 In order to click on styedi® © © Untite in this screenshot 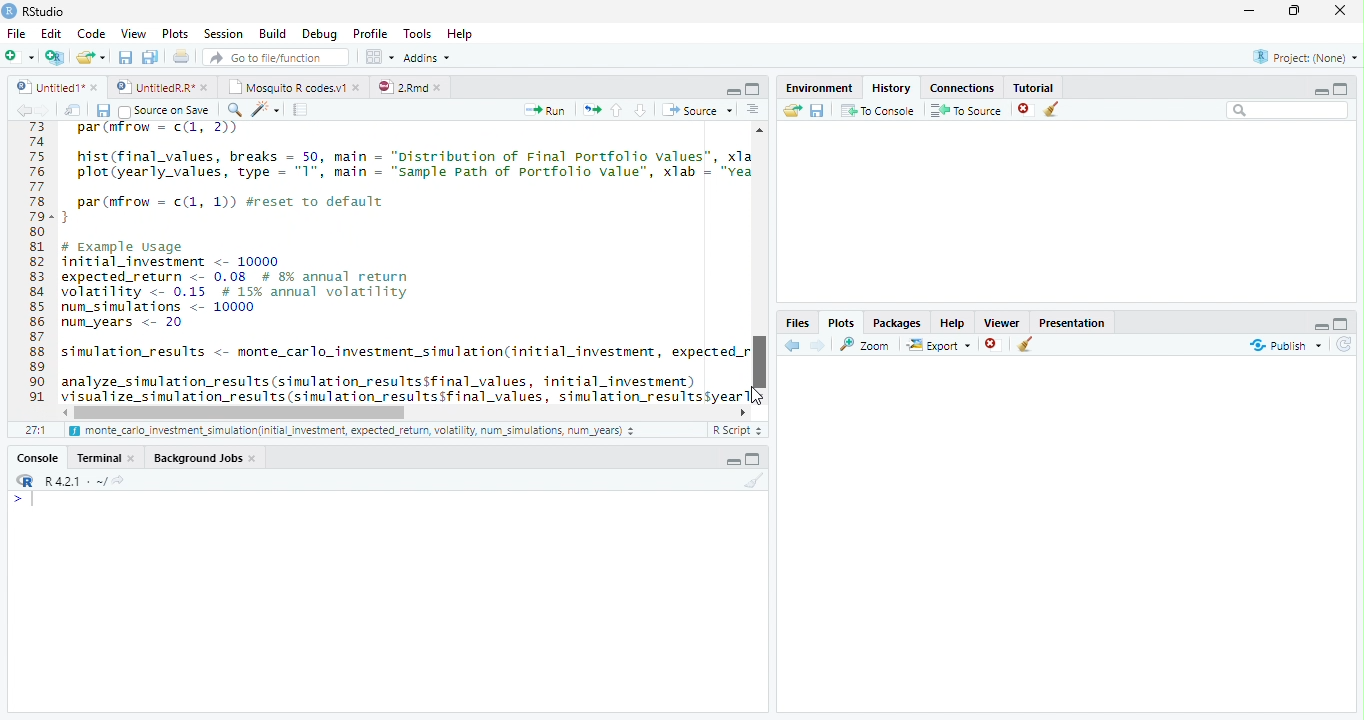, I will do `click(162, 87)`.